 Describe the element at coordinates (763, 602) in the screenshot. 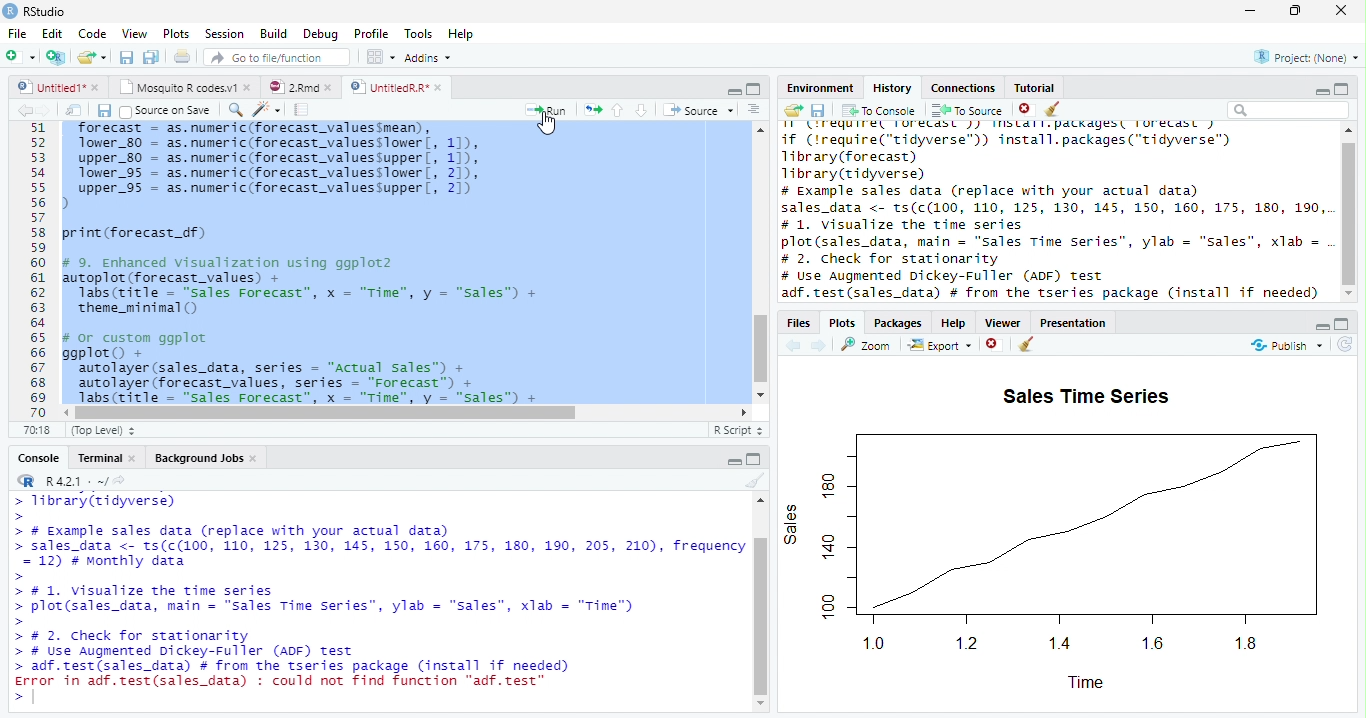

I see `Scroll` at that location.